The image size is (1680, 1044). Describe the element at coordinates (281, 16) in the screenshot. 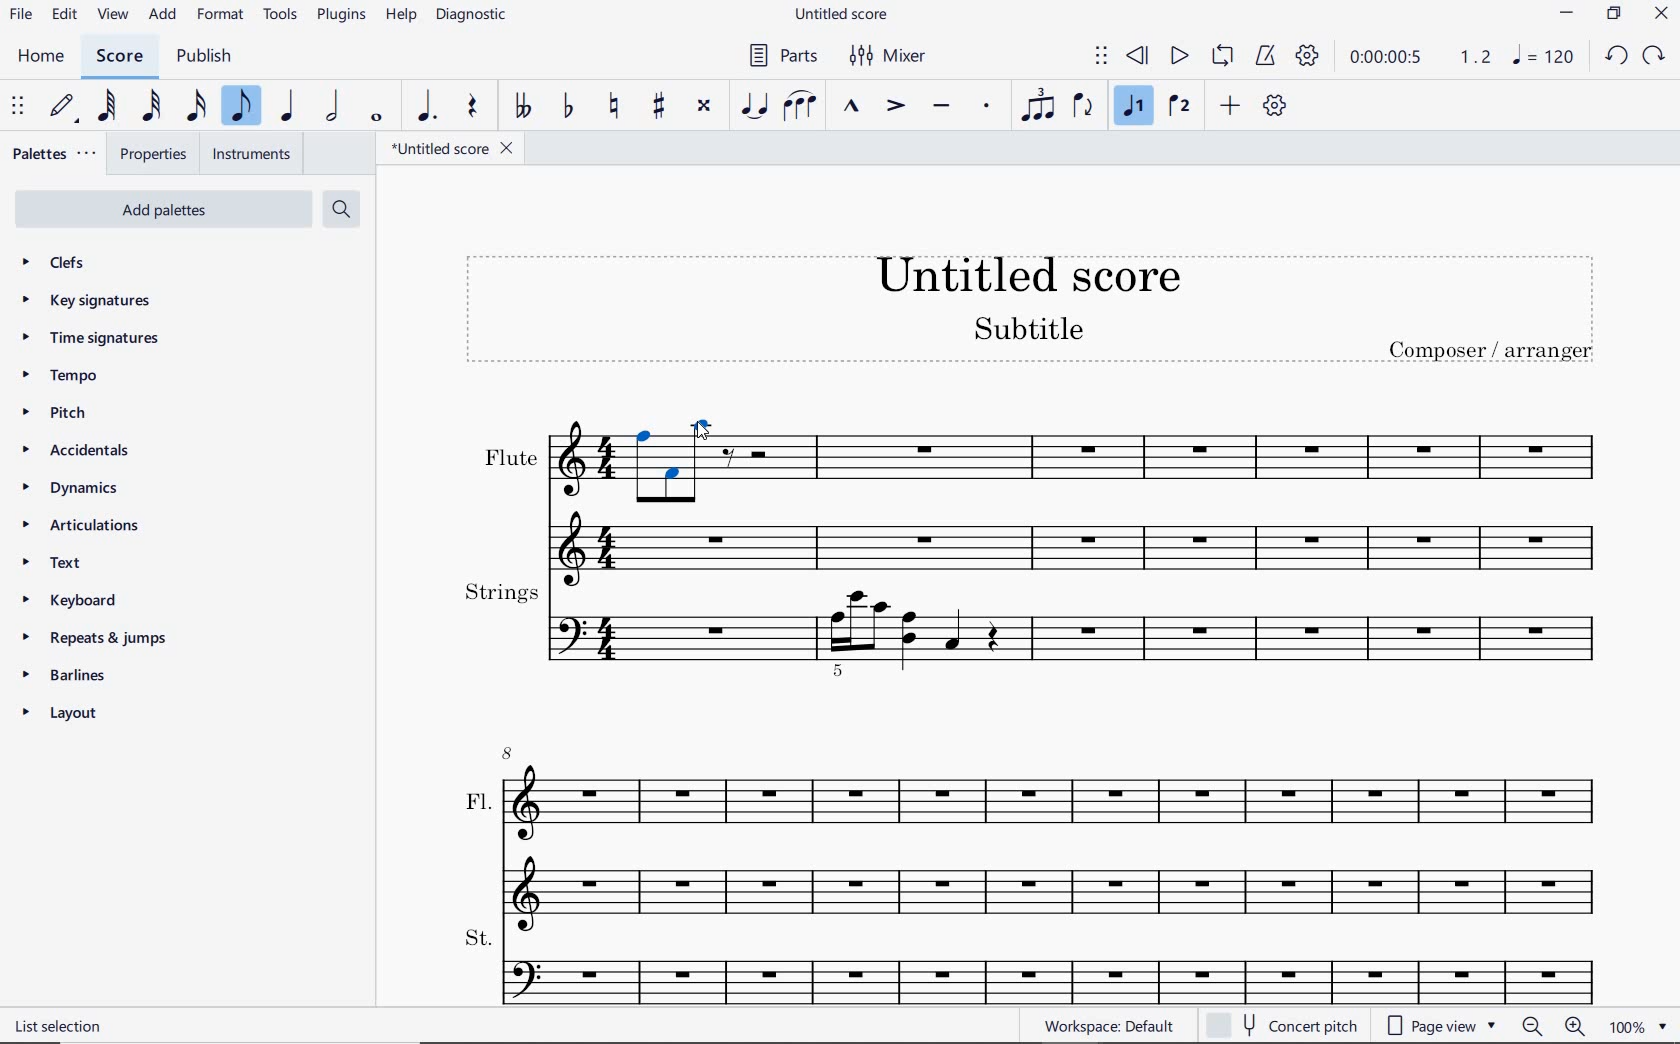

I see `TOOLS` at that location.